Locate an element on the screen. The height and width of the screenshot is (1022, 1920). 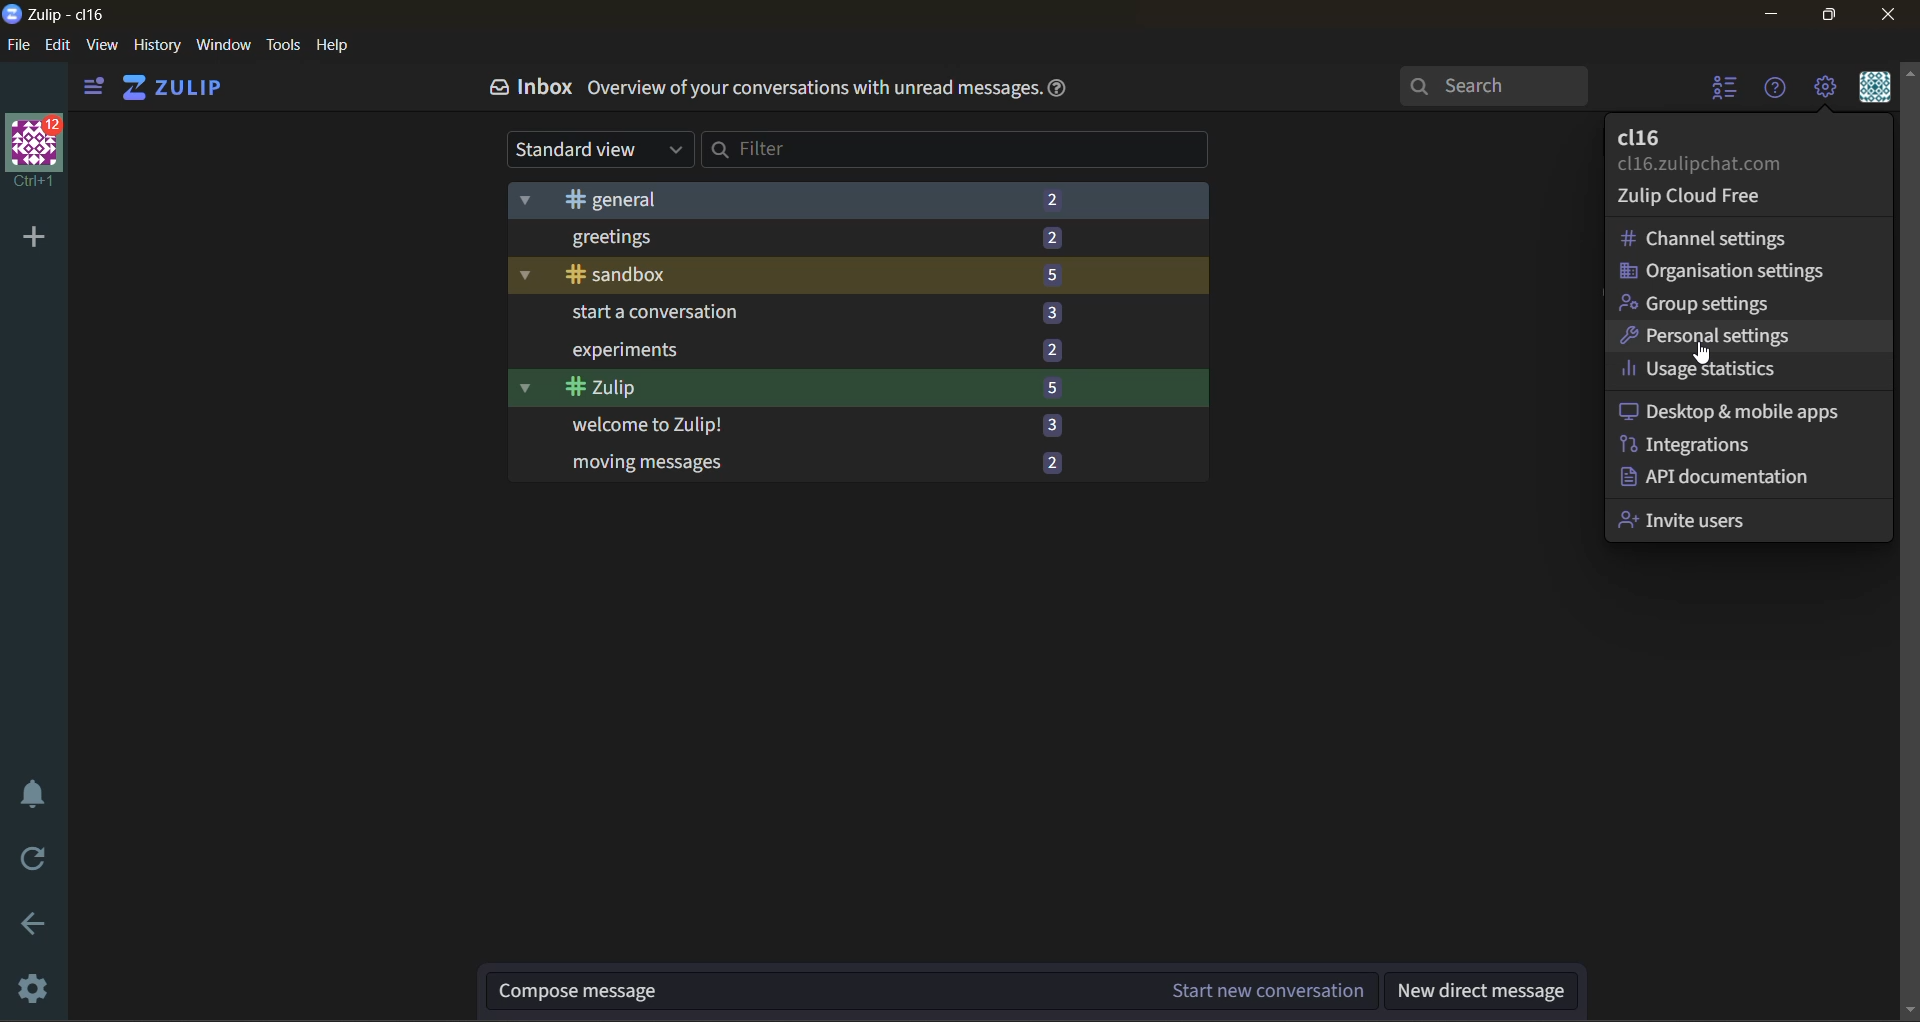
edit is located at coordinates (57, 46).